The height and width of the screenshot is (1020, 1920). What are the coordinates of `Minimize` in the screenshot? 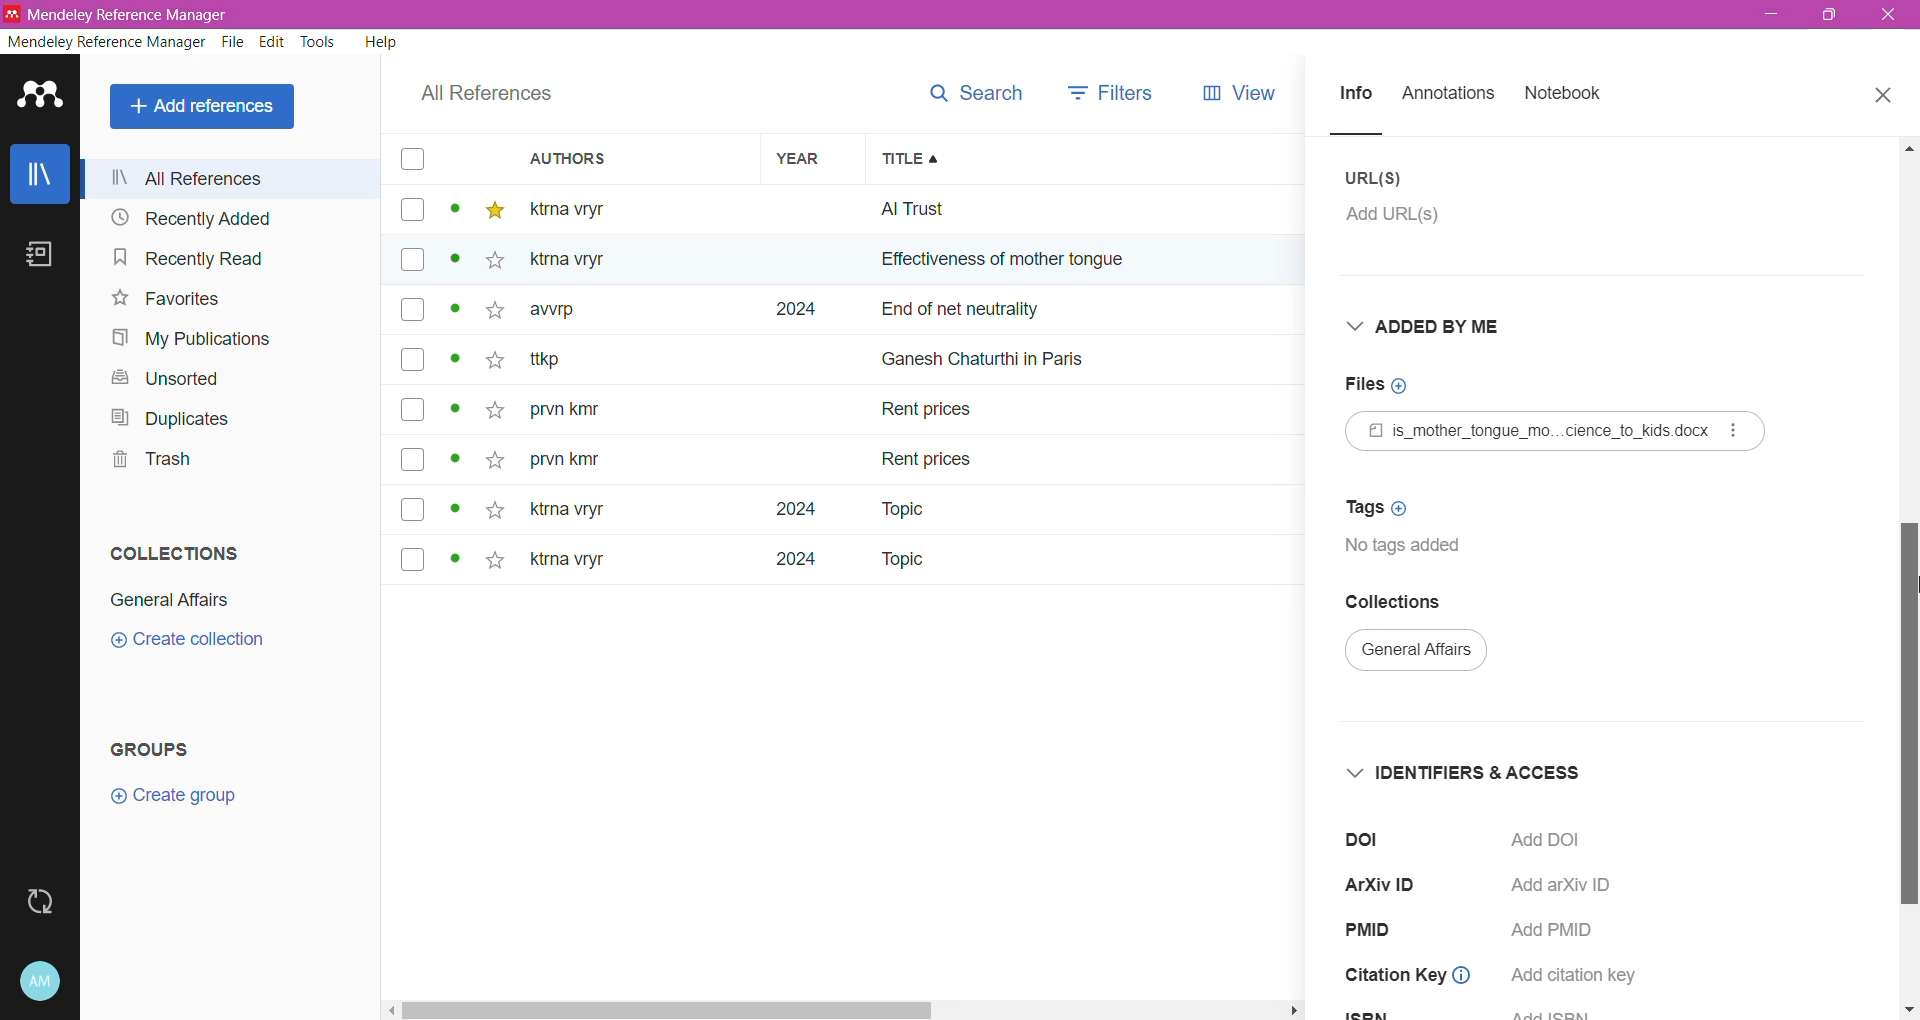 It's located at (1774, 15).